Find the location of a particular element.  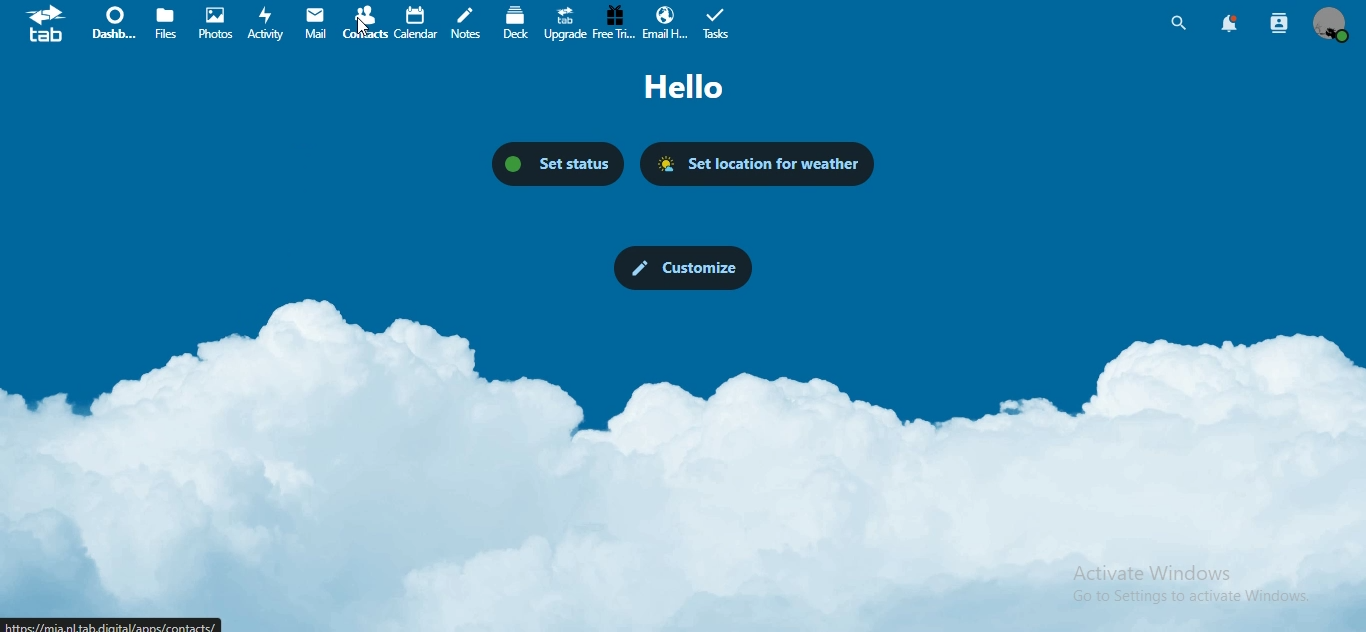

email hosting is located at coordinates (666, 23).